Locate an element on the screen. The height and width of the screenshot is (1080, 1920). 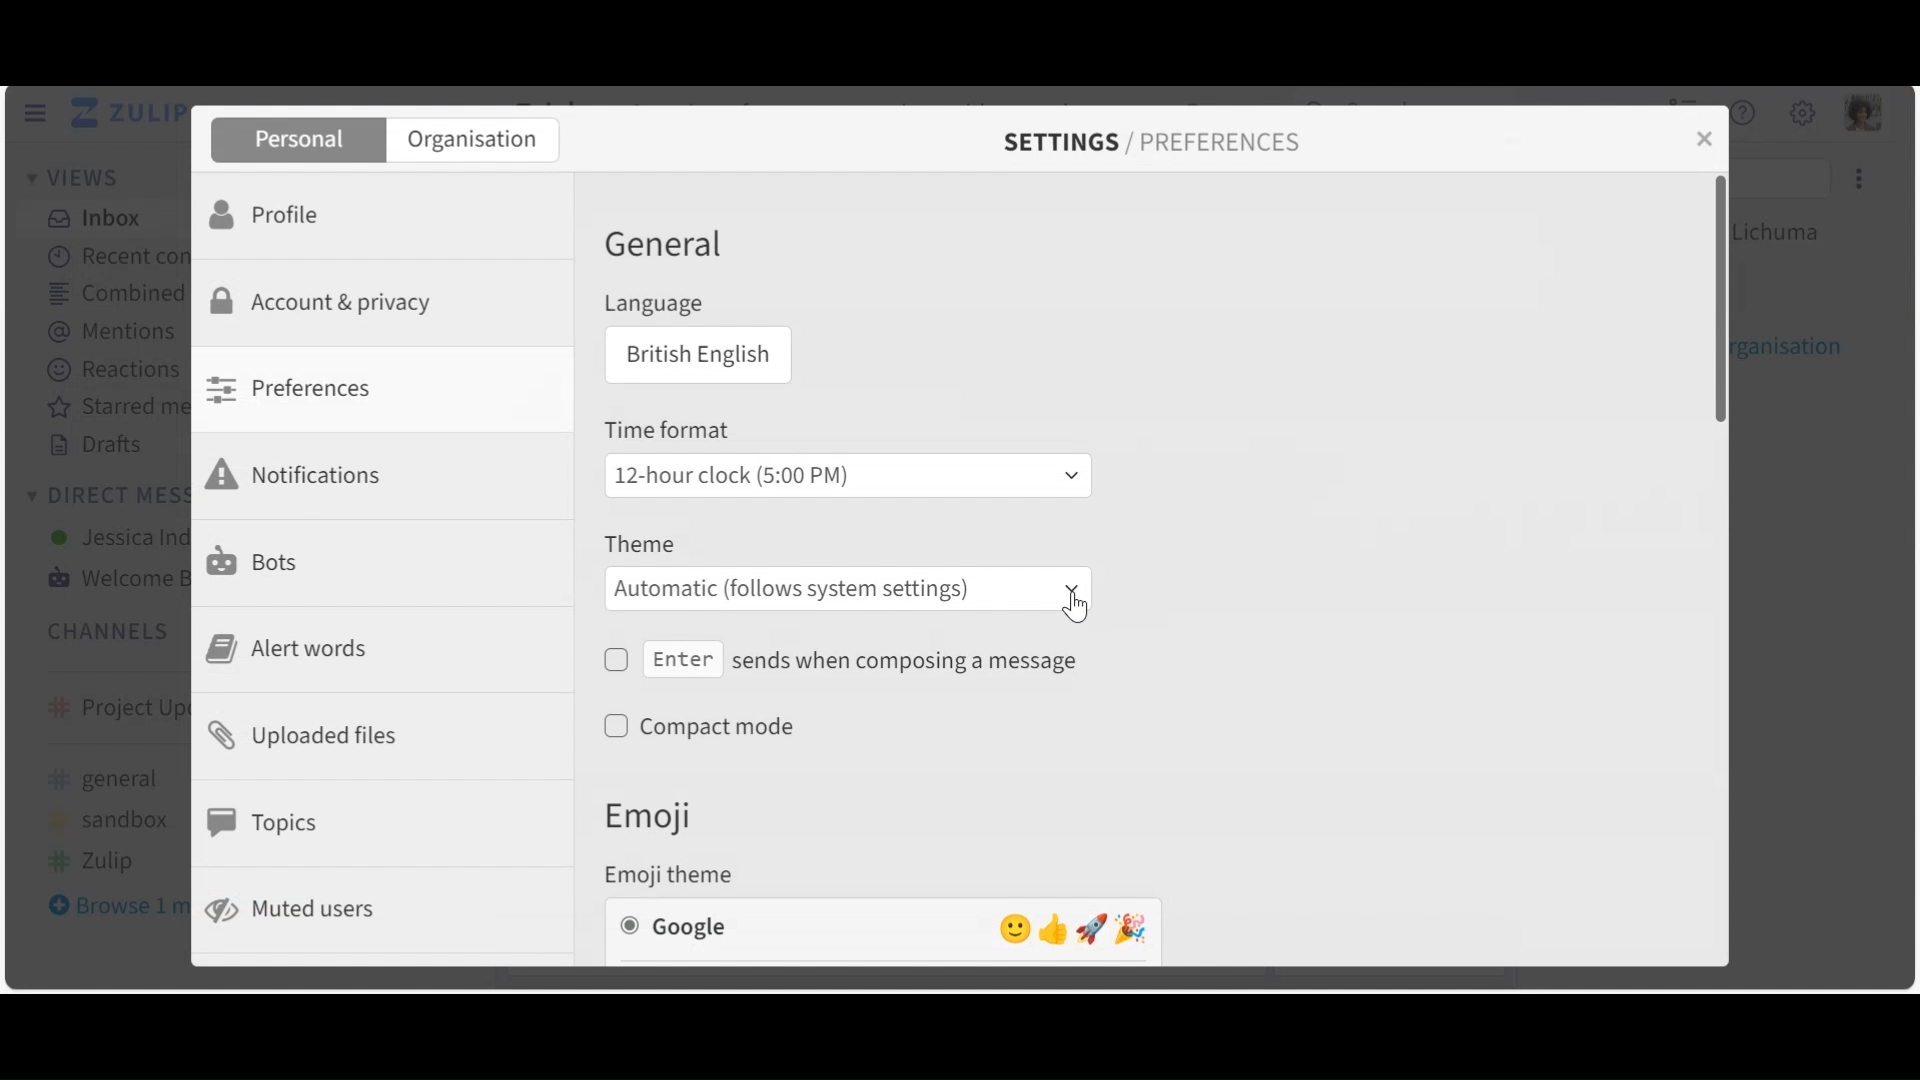
Profile is located at coordinates (266, 216).